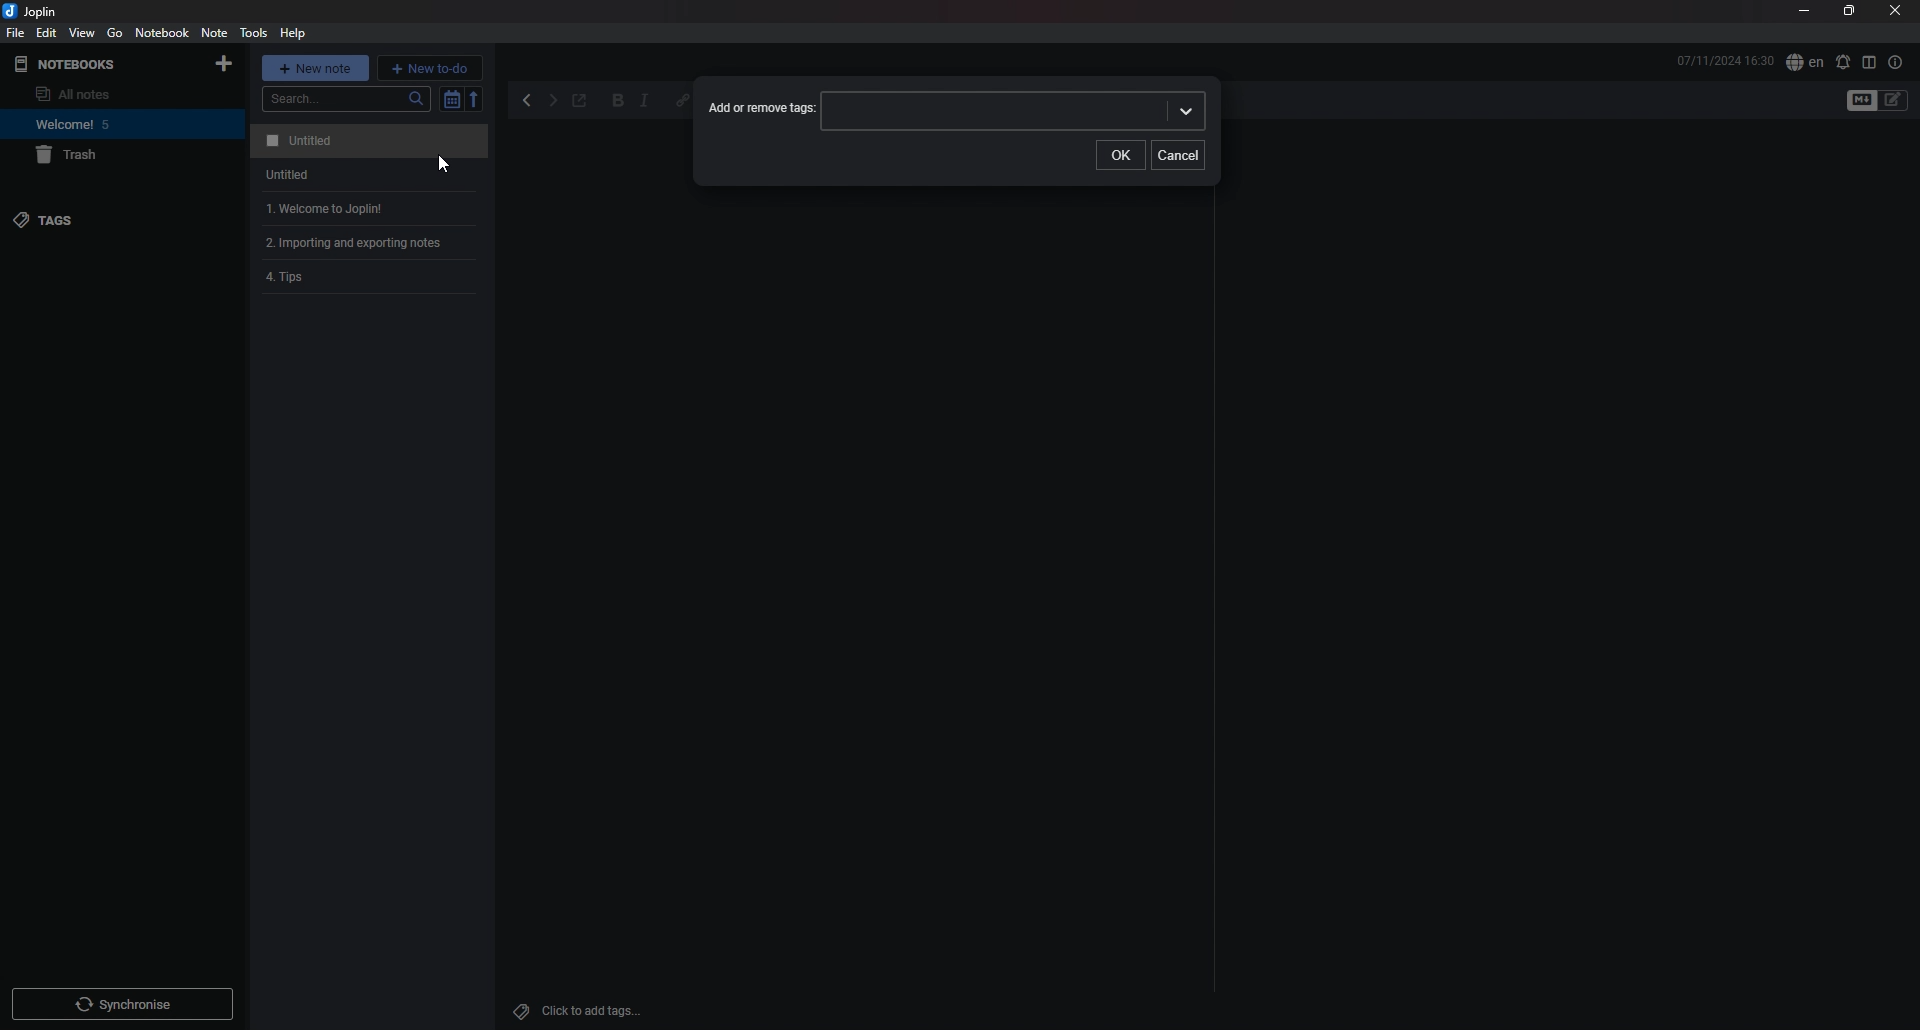 The image size is (1920, 1030). I want to click on all notes, so click(96, 94).